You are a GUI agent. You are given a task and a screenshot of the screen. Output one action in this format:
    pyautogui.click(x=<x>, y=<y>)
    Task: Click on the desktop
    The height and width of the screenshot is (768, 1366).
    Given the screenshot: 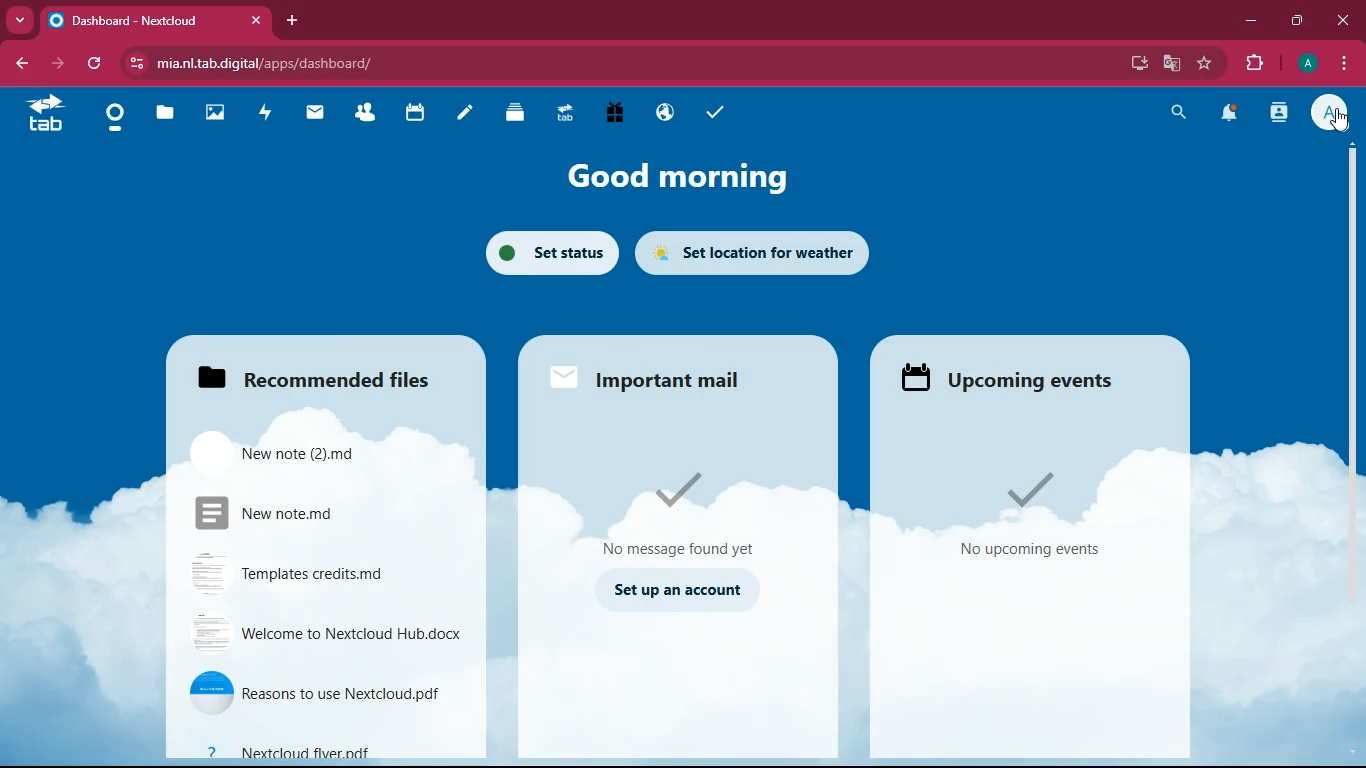 What is the action you would take?
    pyautogui.click(x=1137, y=65)
    